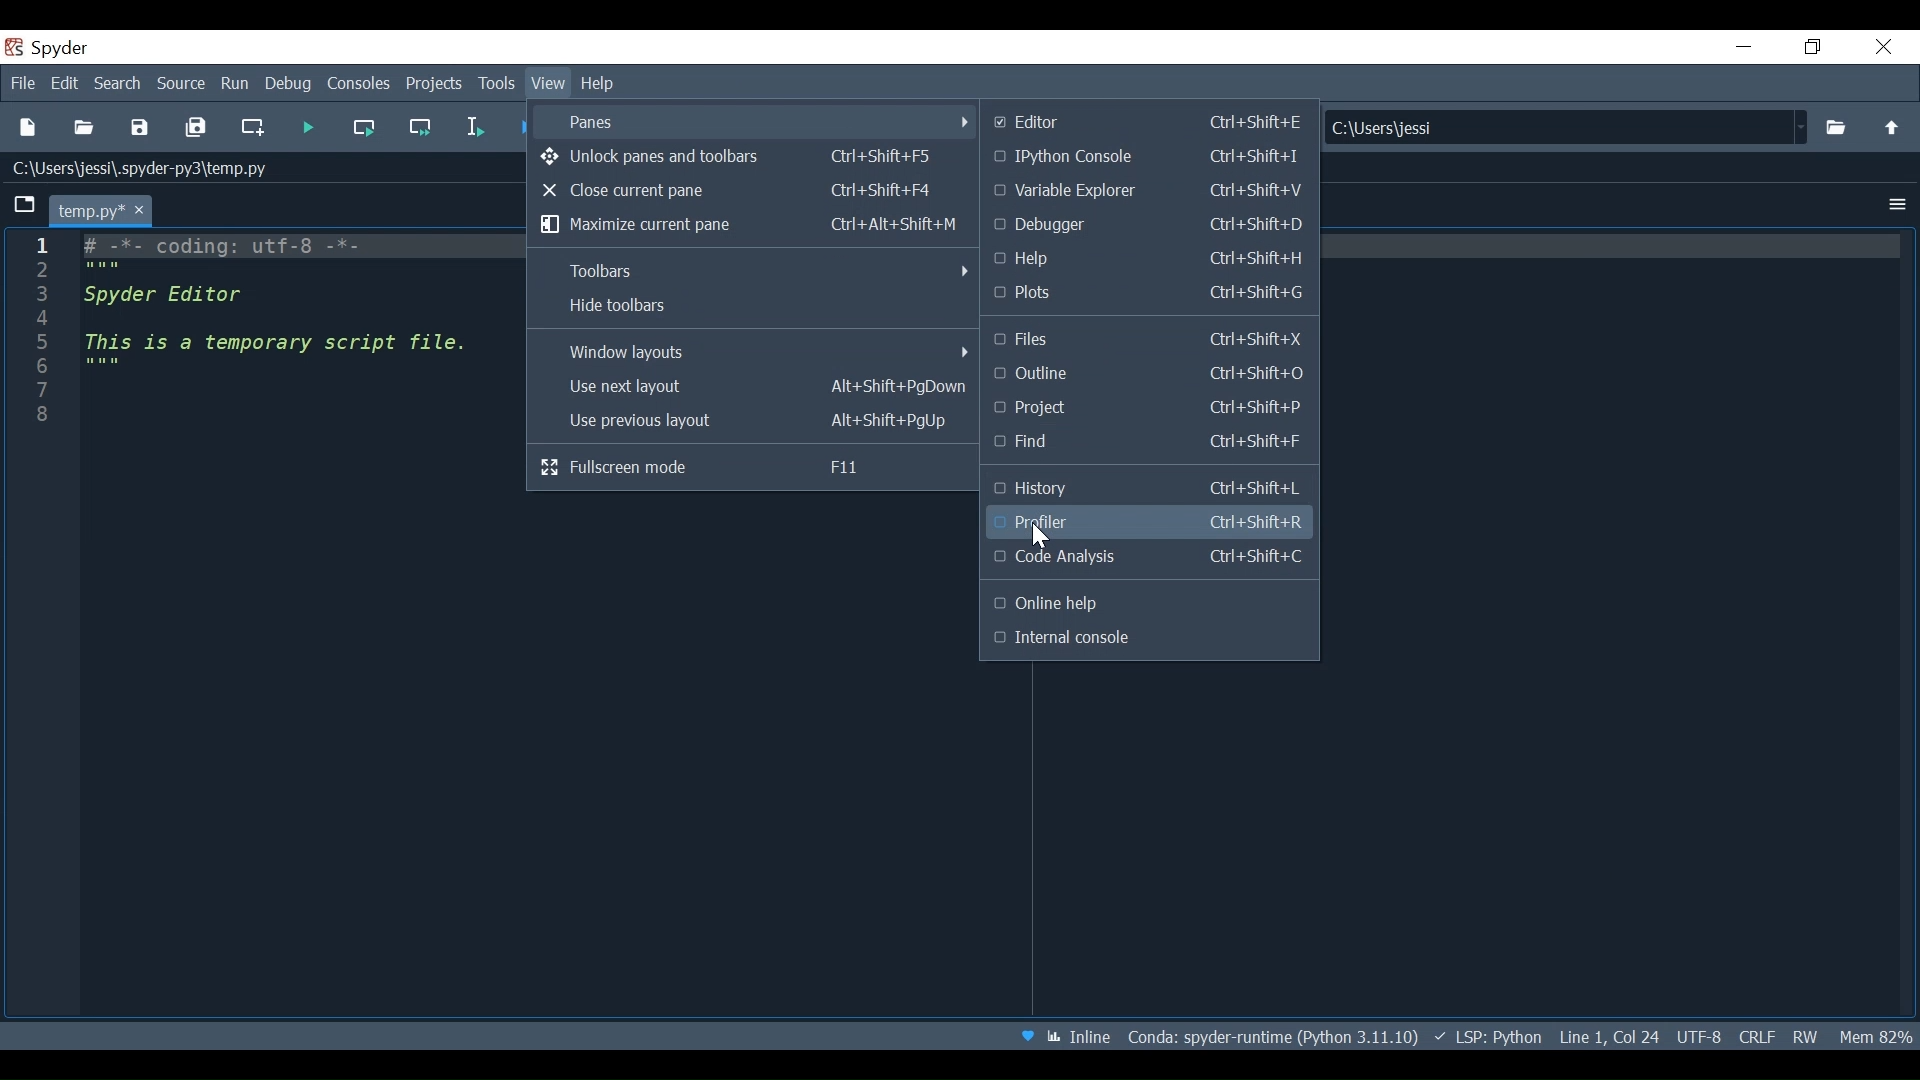 The height and width of the screenshot is (1080, 1920). What do you see at coordinates (1150, 257) in the screenshot?
I see `Help` at bounding box center [1150, 257].